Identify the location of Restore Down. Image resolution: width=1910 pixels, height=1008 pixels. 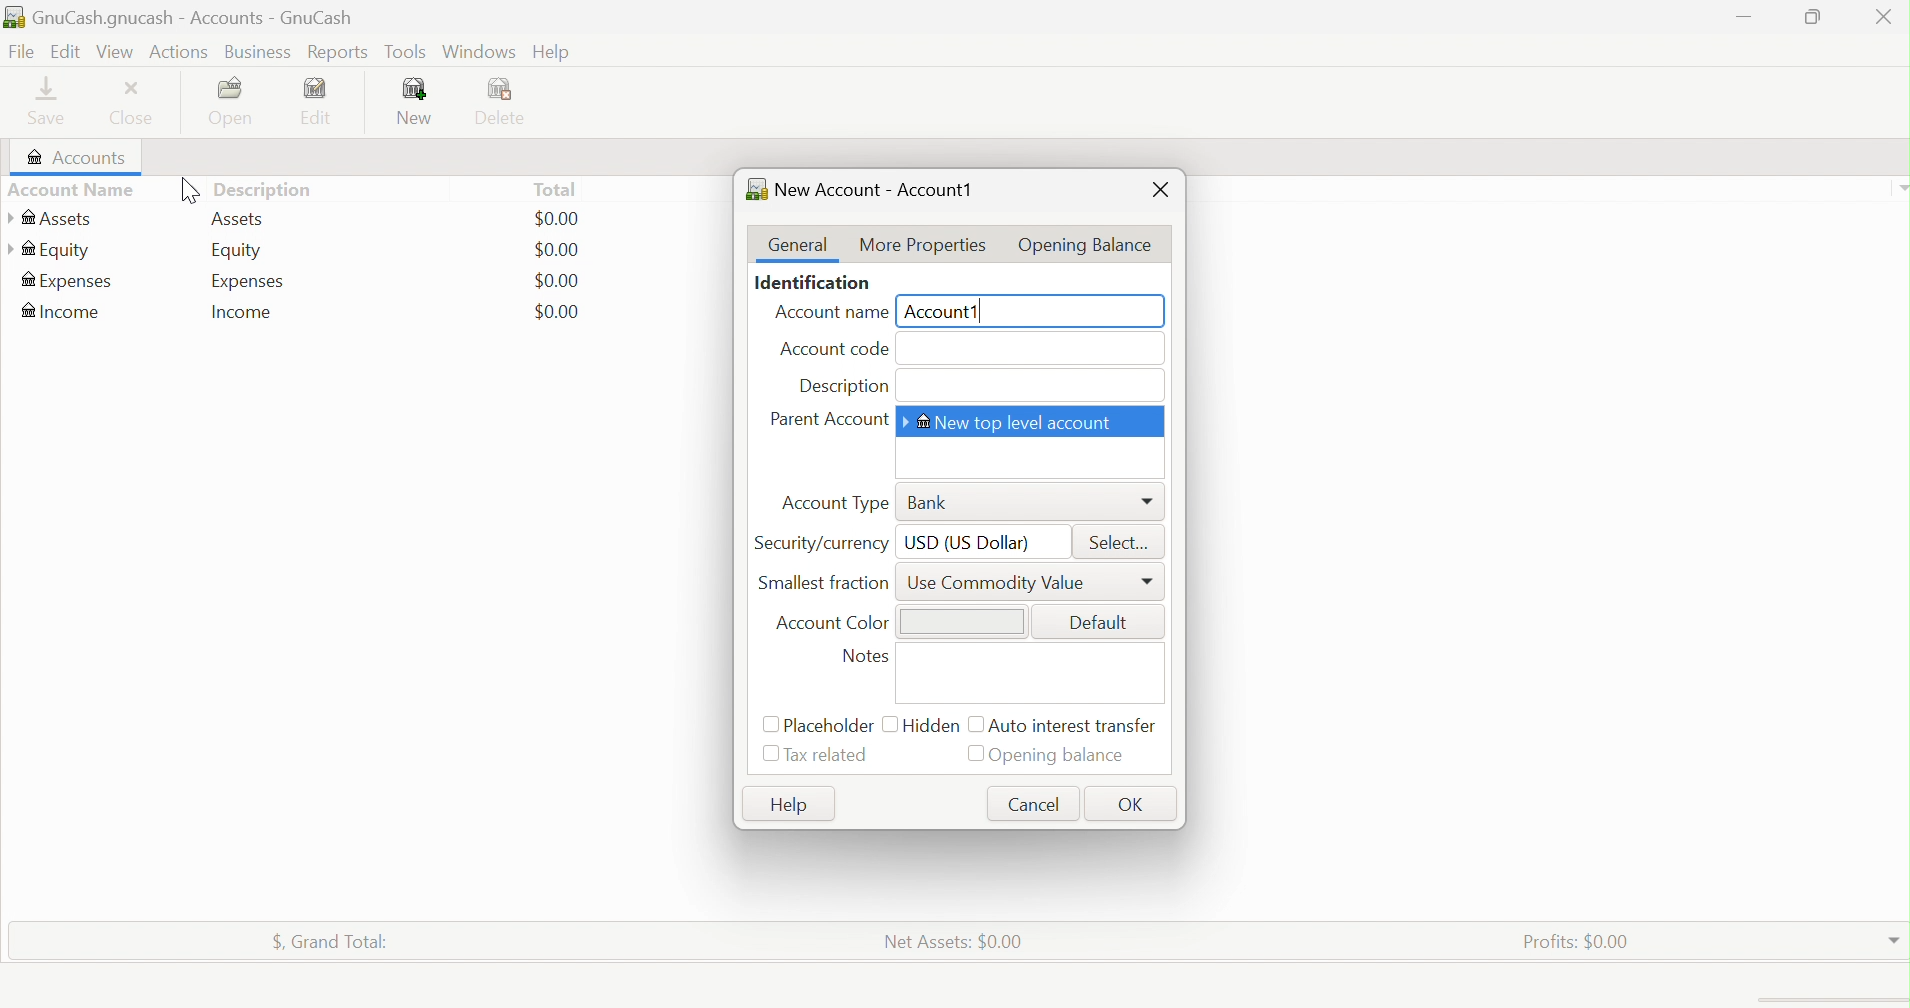
(1809, 17).